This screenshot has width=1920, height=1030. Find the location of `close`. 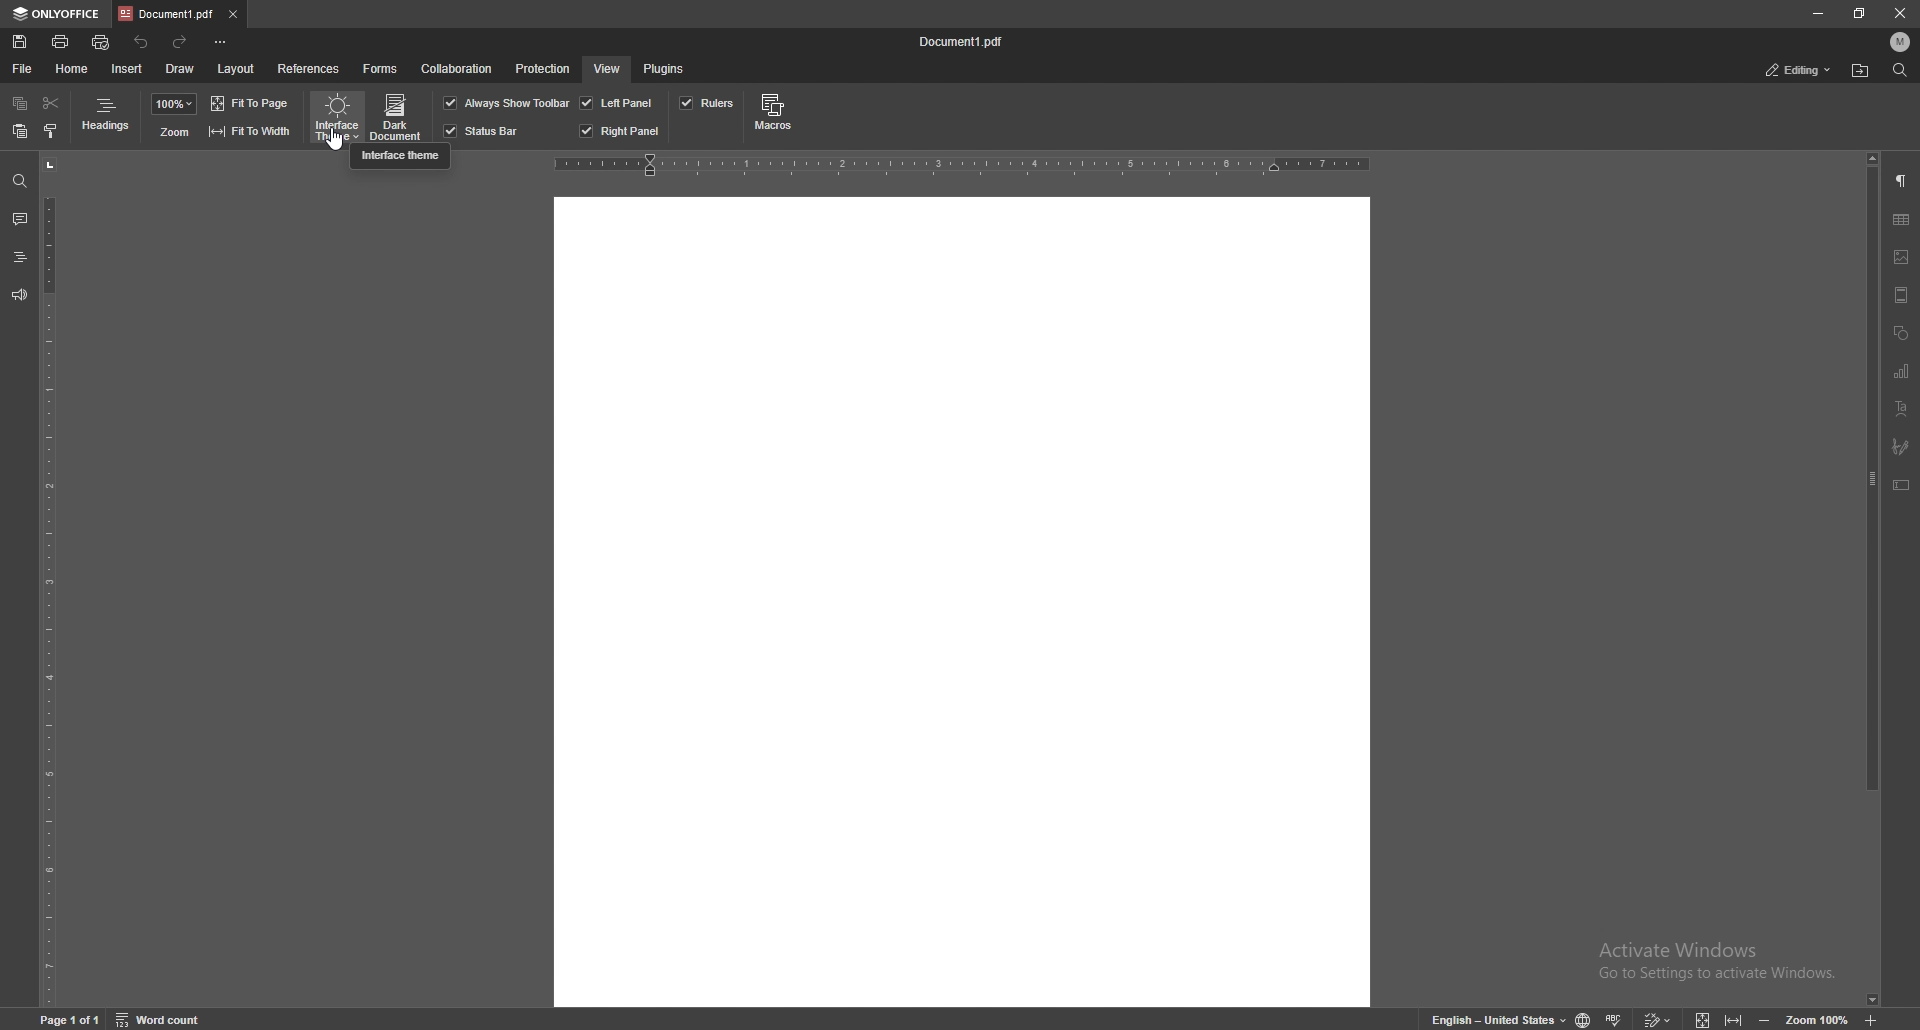

close is located at coordinates (1894, 14).